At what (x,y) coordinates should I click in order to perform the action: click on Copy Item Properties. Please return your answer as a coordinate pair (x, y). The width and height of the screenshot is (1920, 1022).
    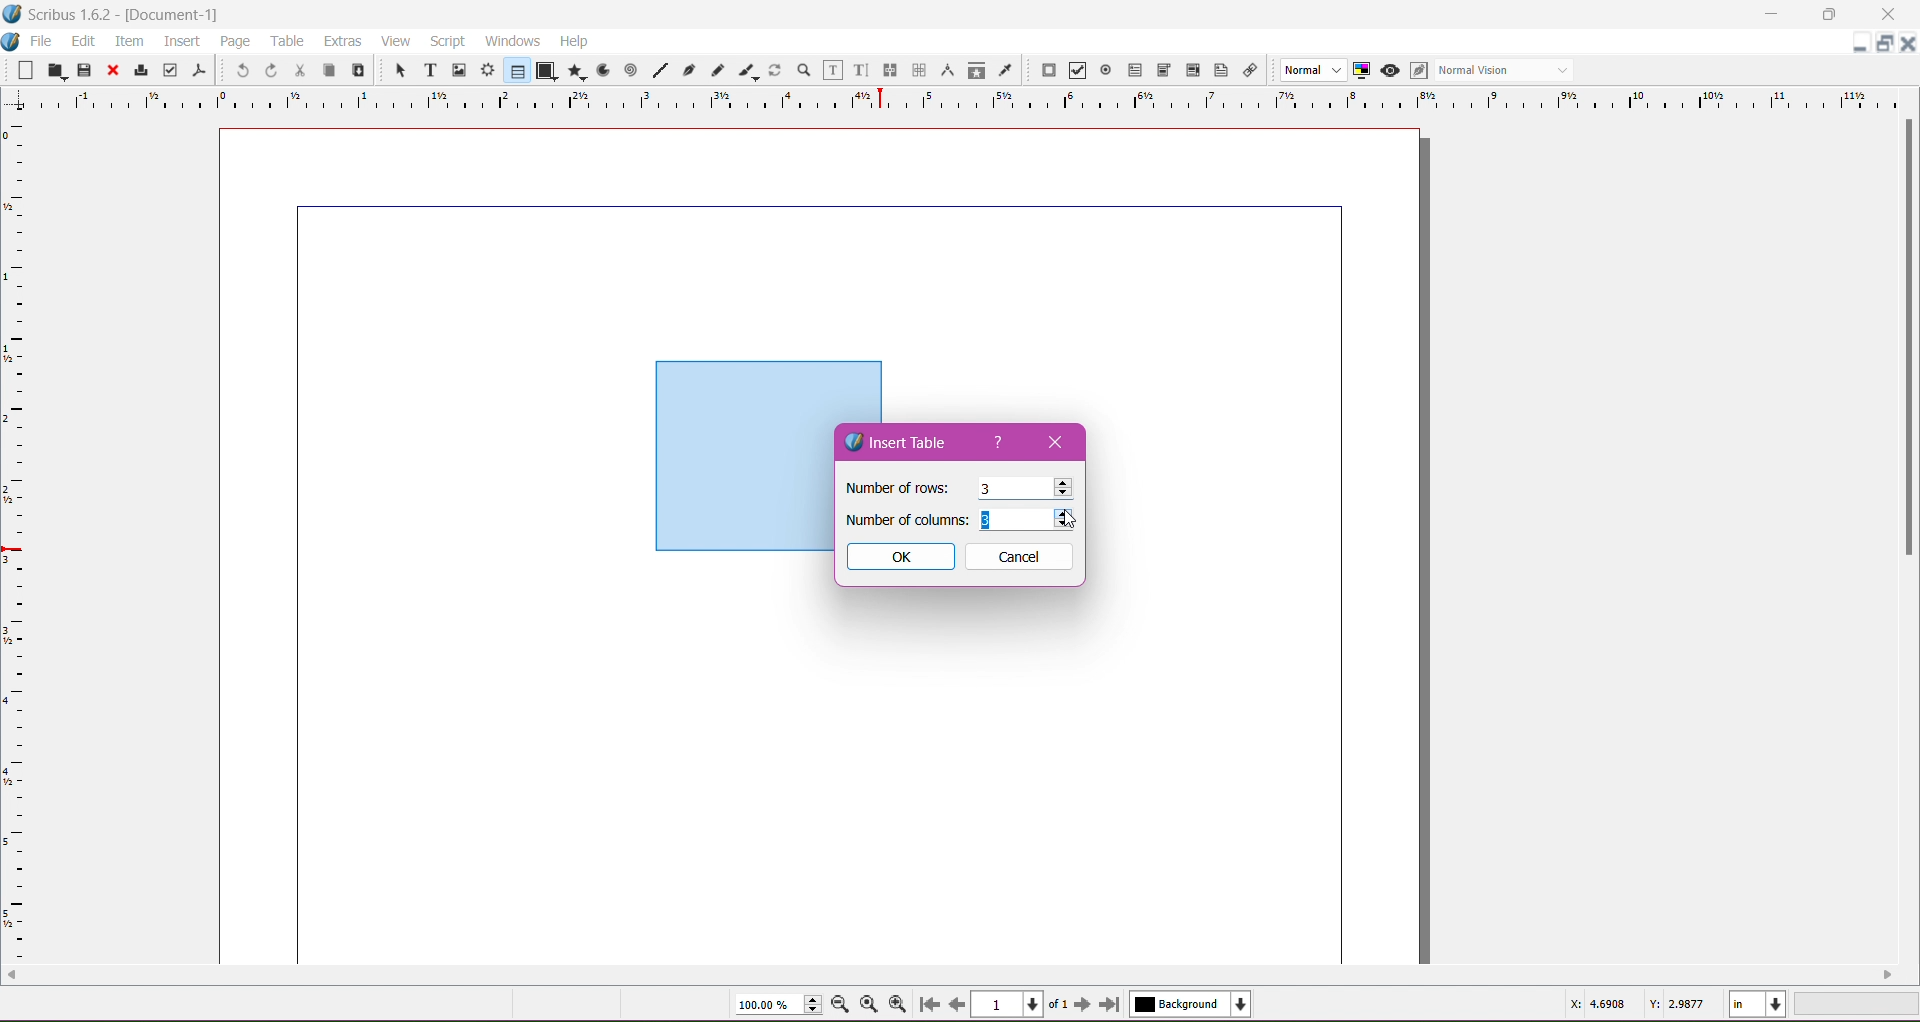
    Looking at the image, I should click on (976, 69).